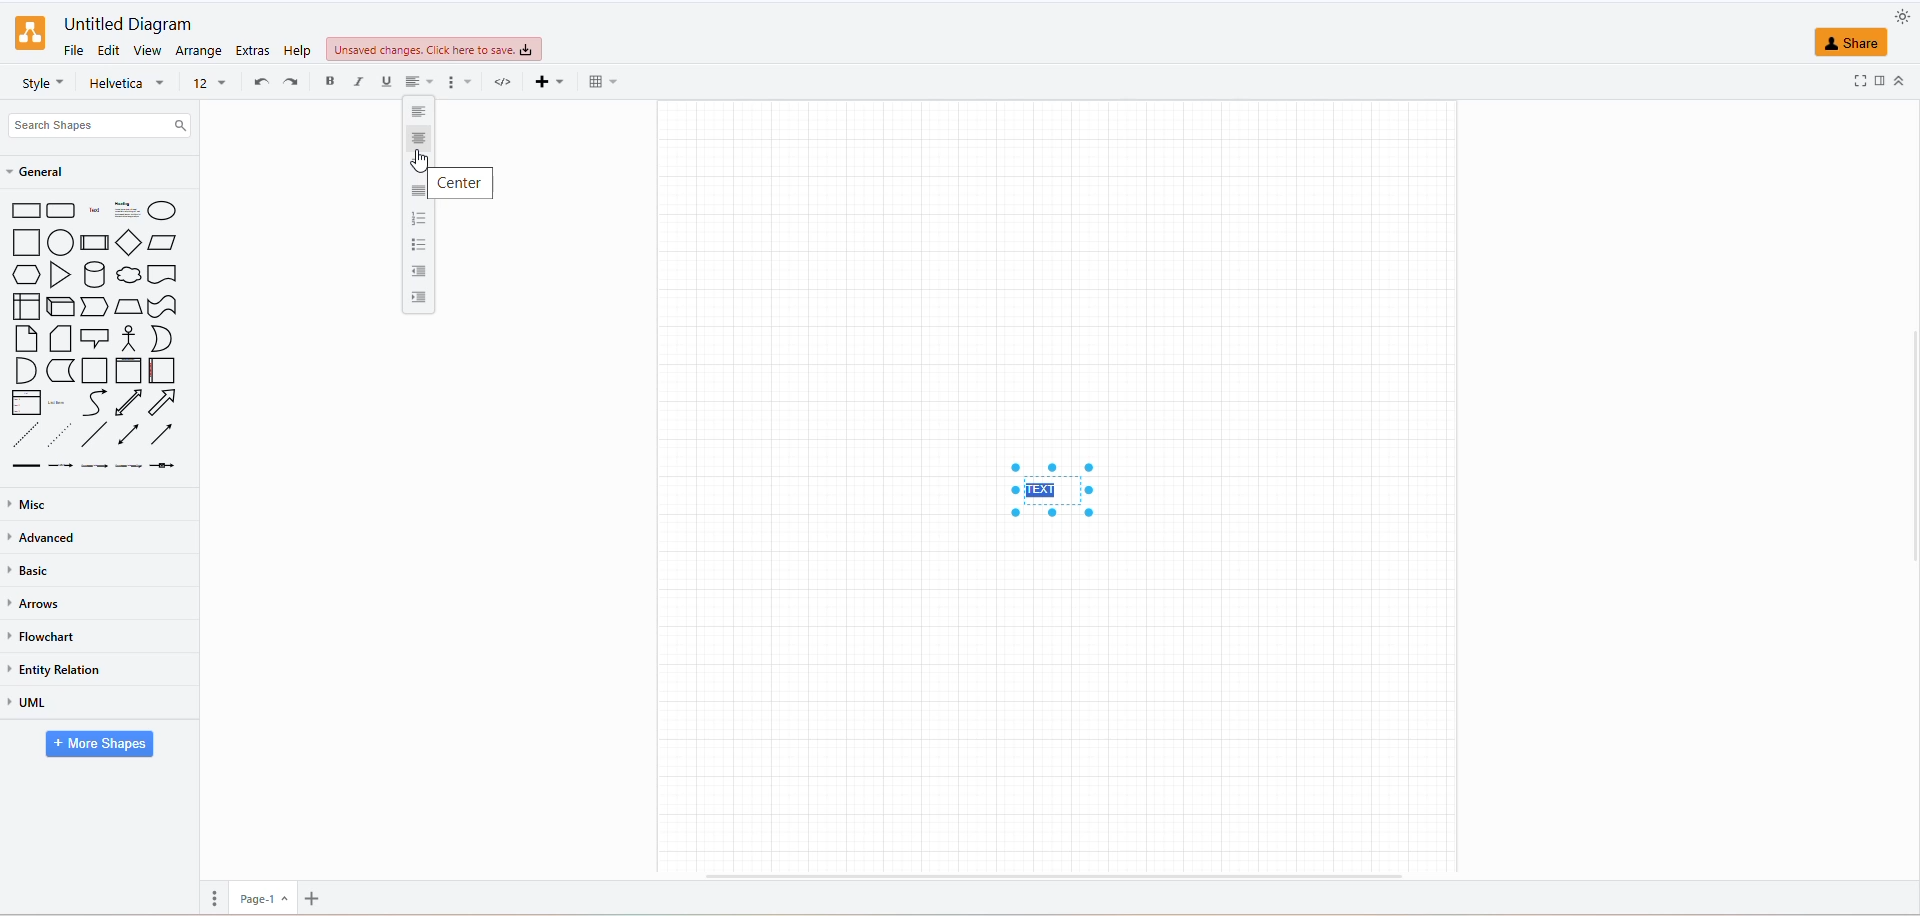 The height and width of the screenshot is (916, 1920). What do you see at coordinates (42, 537) in the screenshot?
I see `advanced` at bounding box center [42, 537].